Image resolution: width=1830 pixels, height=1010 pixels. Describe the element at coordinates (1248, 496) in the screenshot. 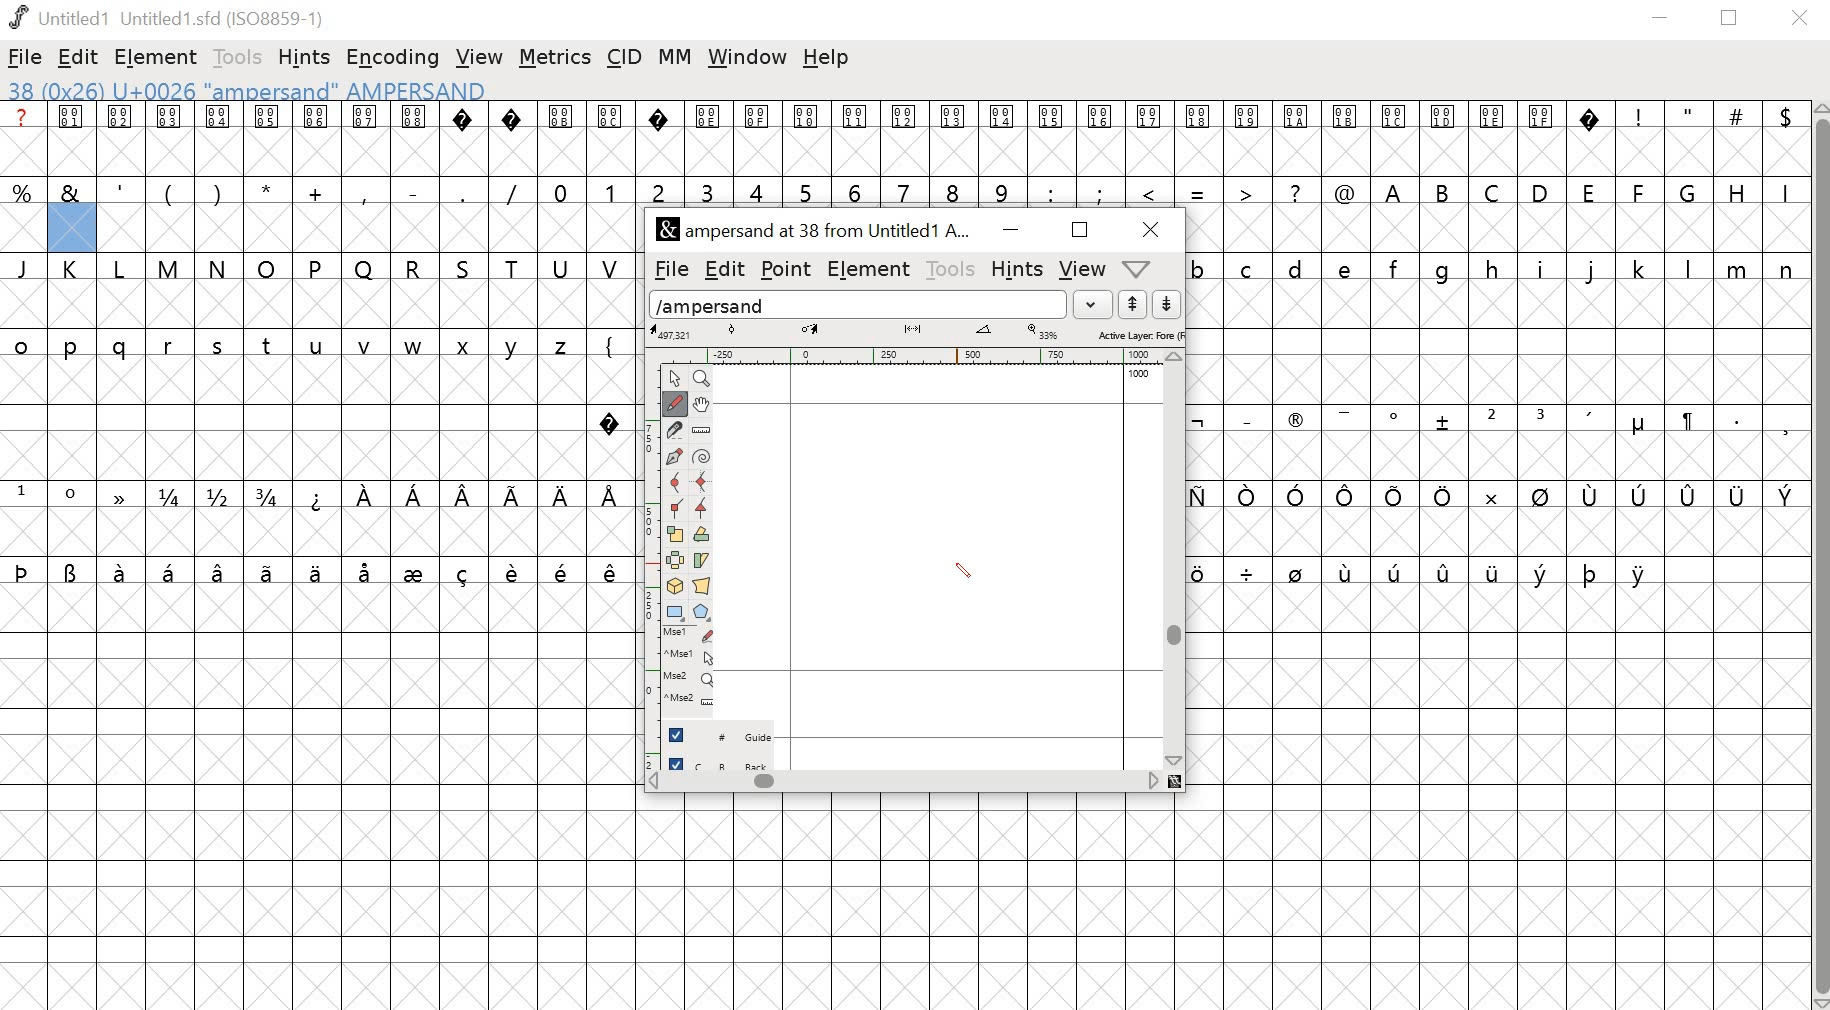

I see `symbol` at that location.